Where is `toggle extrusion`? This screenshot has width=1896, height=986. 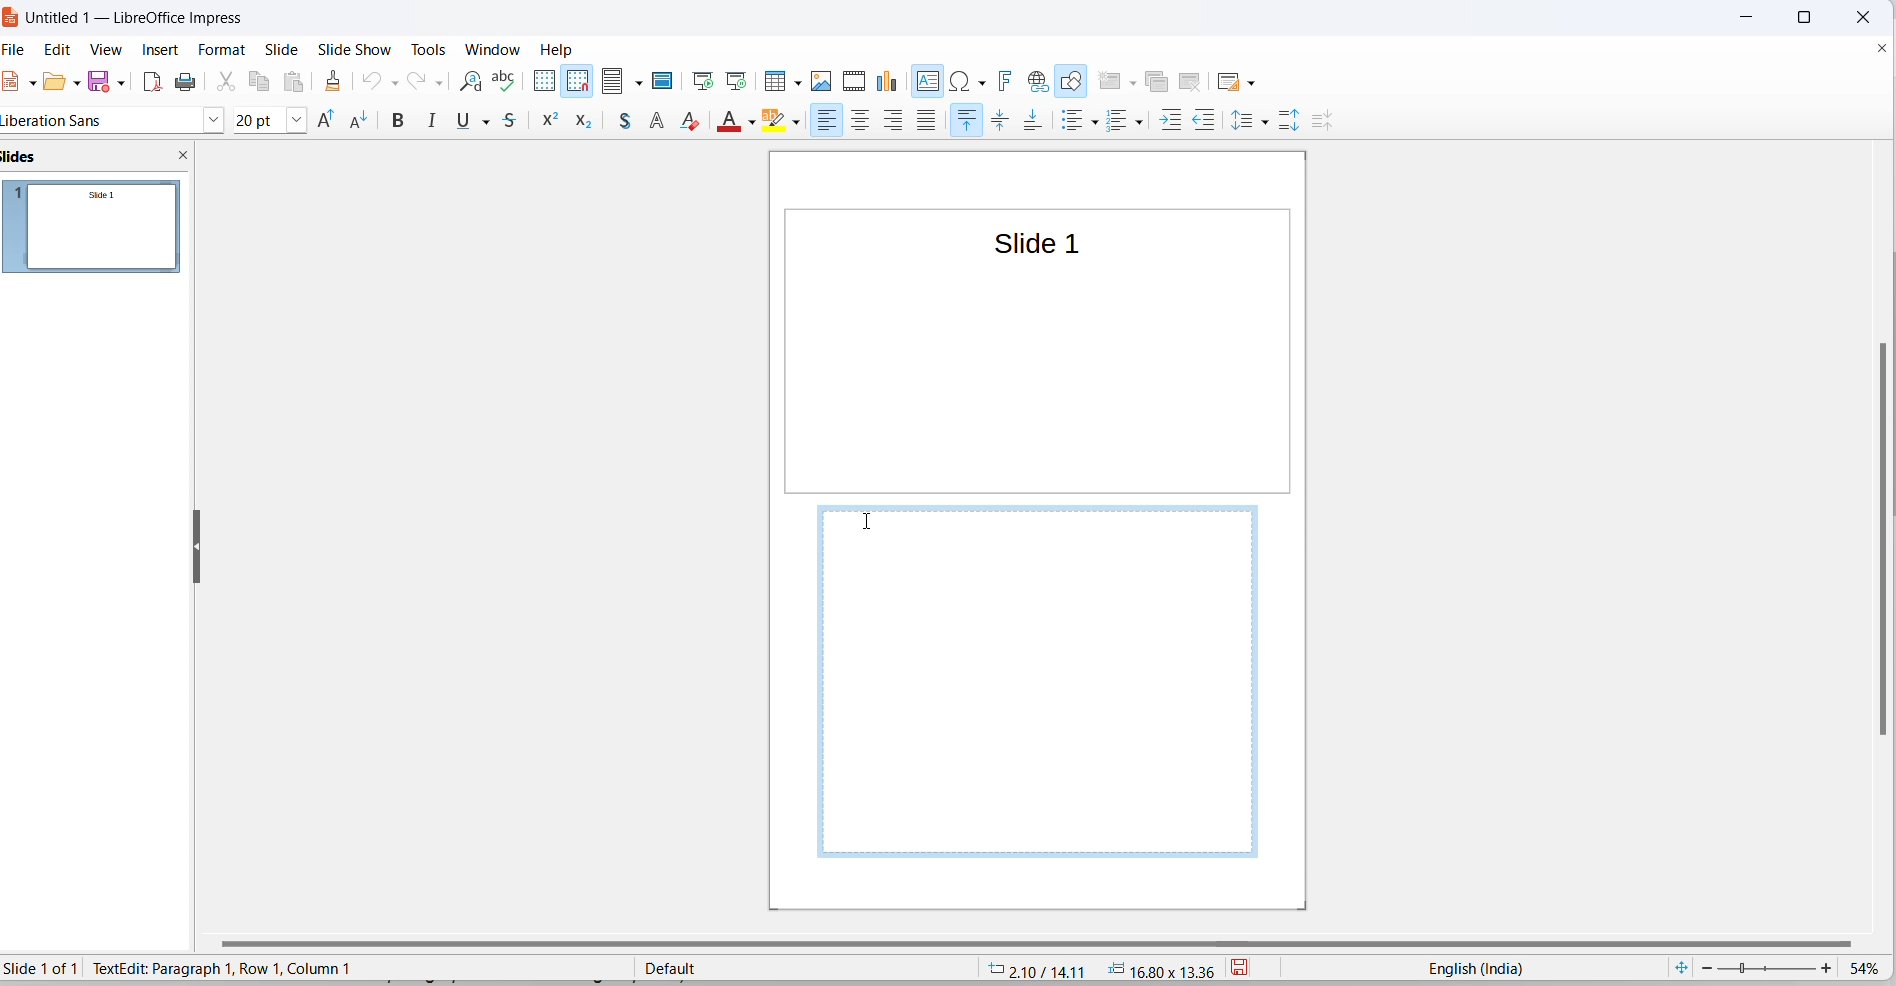
toggle extrusion is located at coordinates (1110, 123).